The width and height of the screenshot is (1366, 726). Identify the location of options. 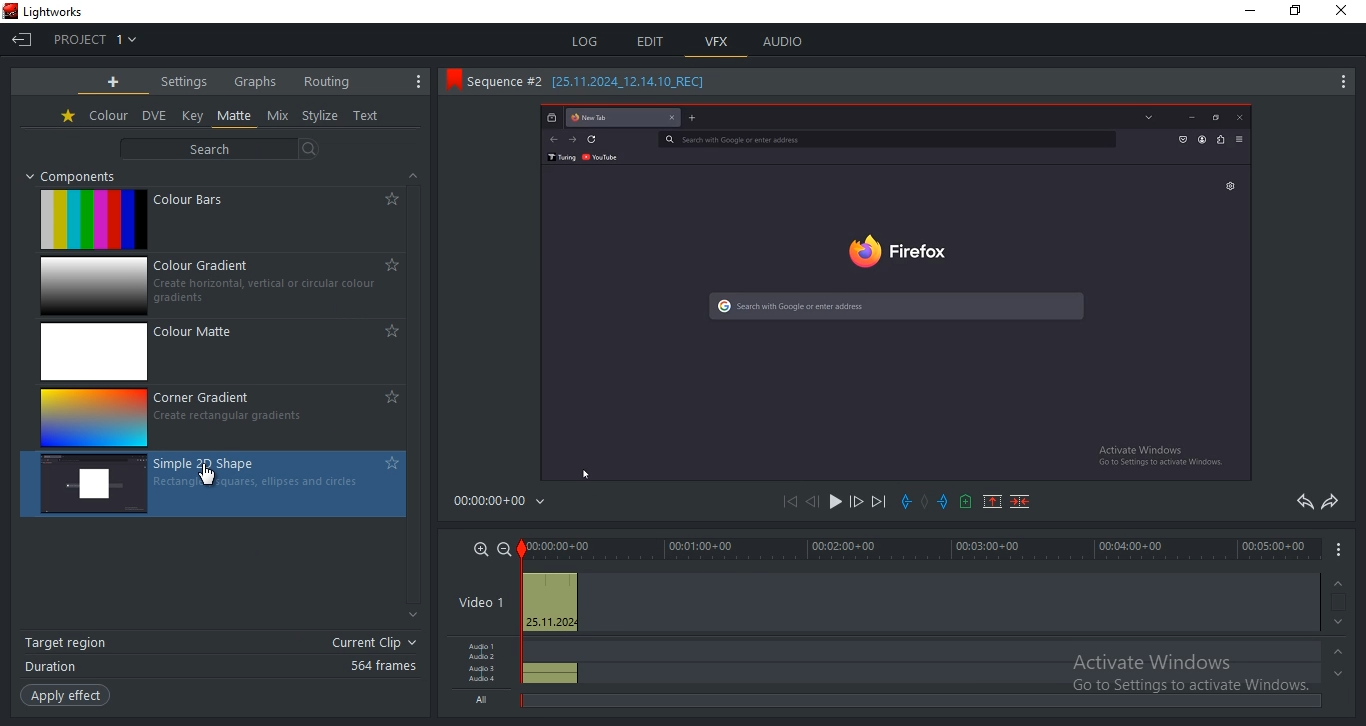
(1343, 549).